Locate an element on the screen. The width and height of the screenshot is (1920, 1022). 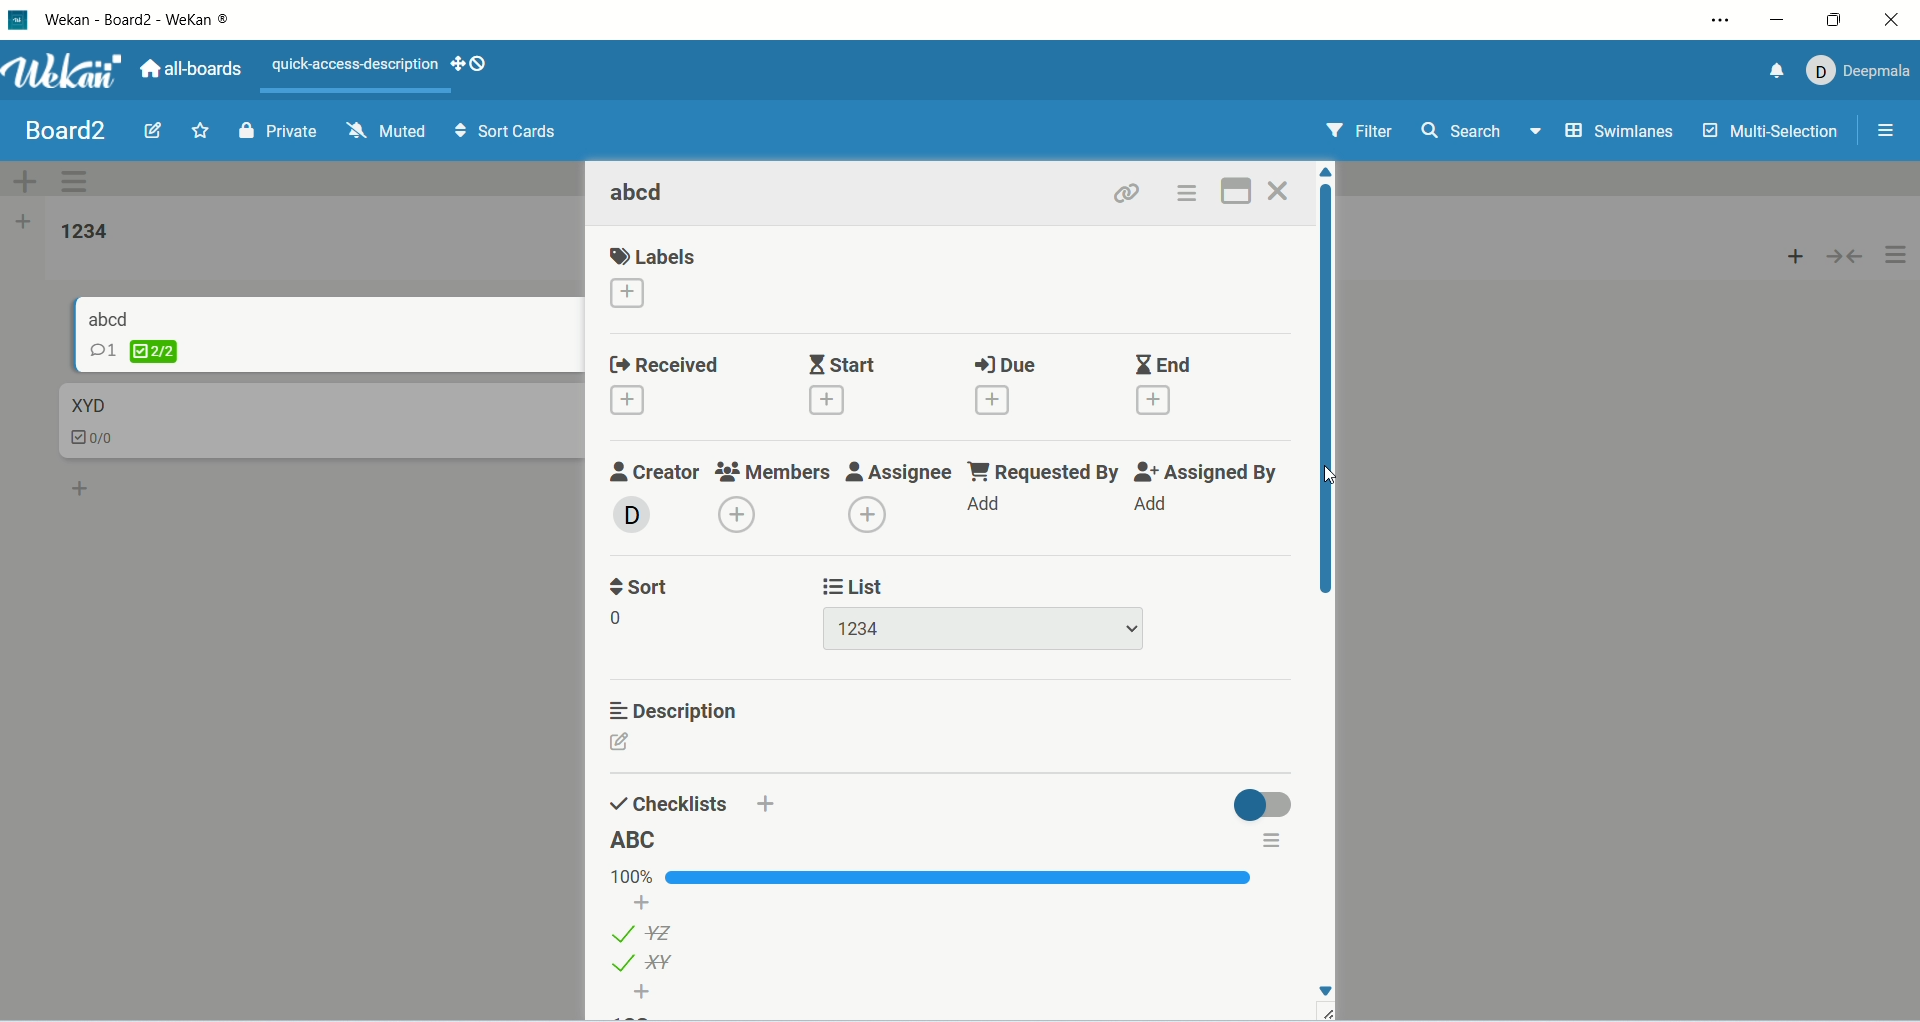
cursor is located at coordinates (1331, 476).